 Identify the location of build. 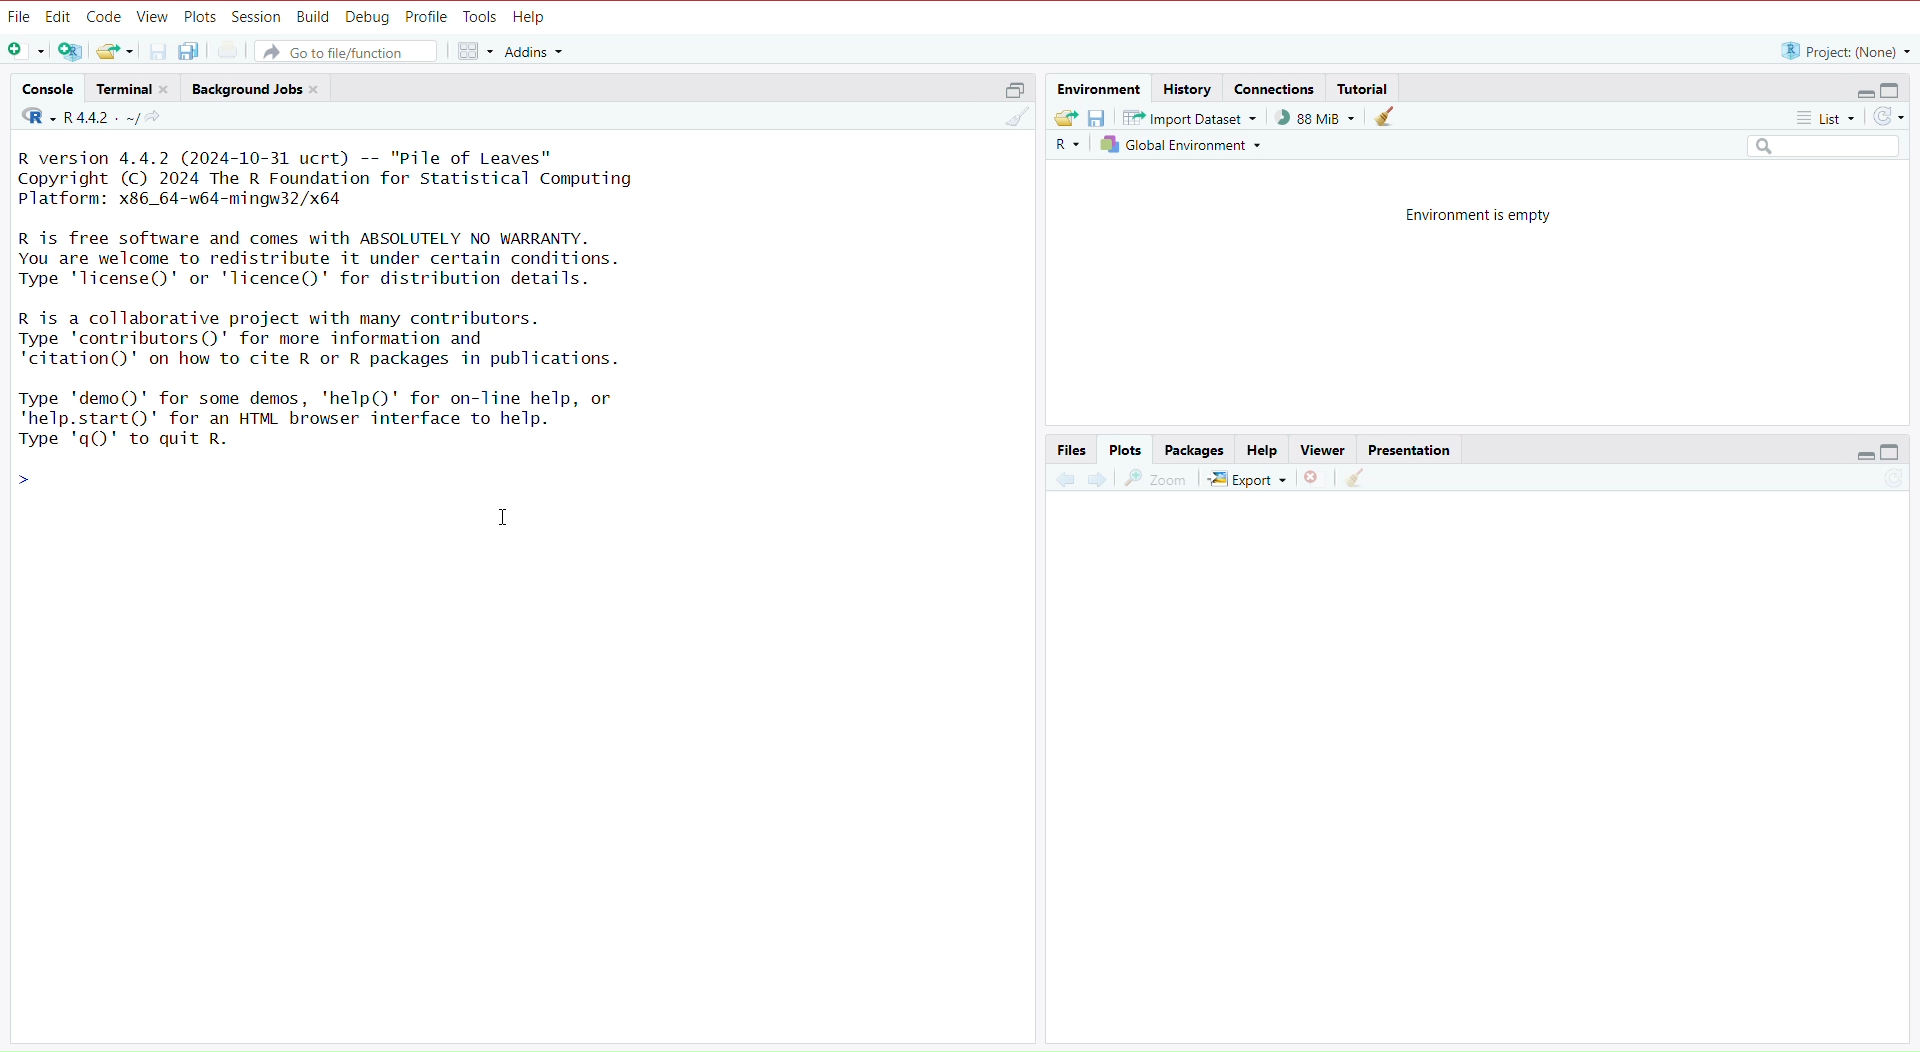
(313, 18).